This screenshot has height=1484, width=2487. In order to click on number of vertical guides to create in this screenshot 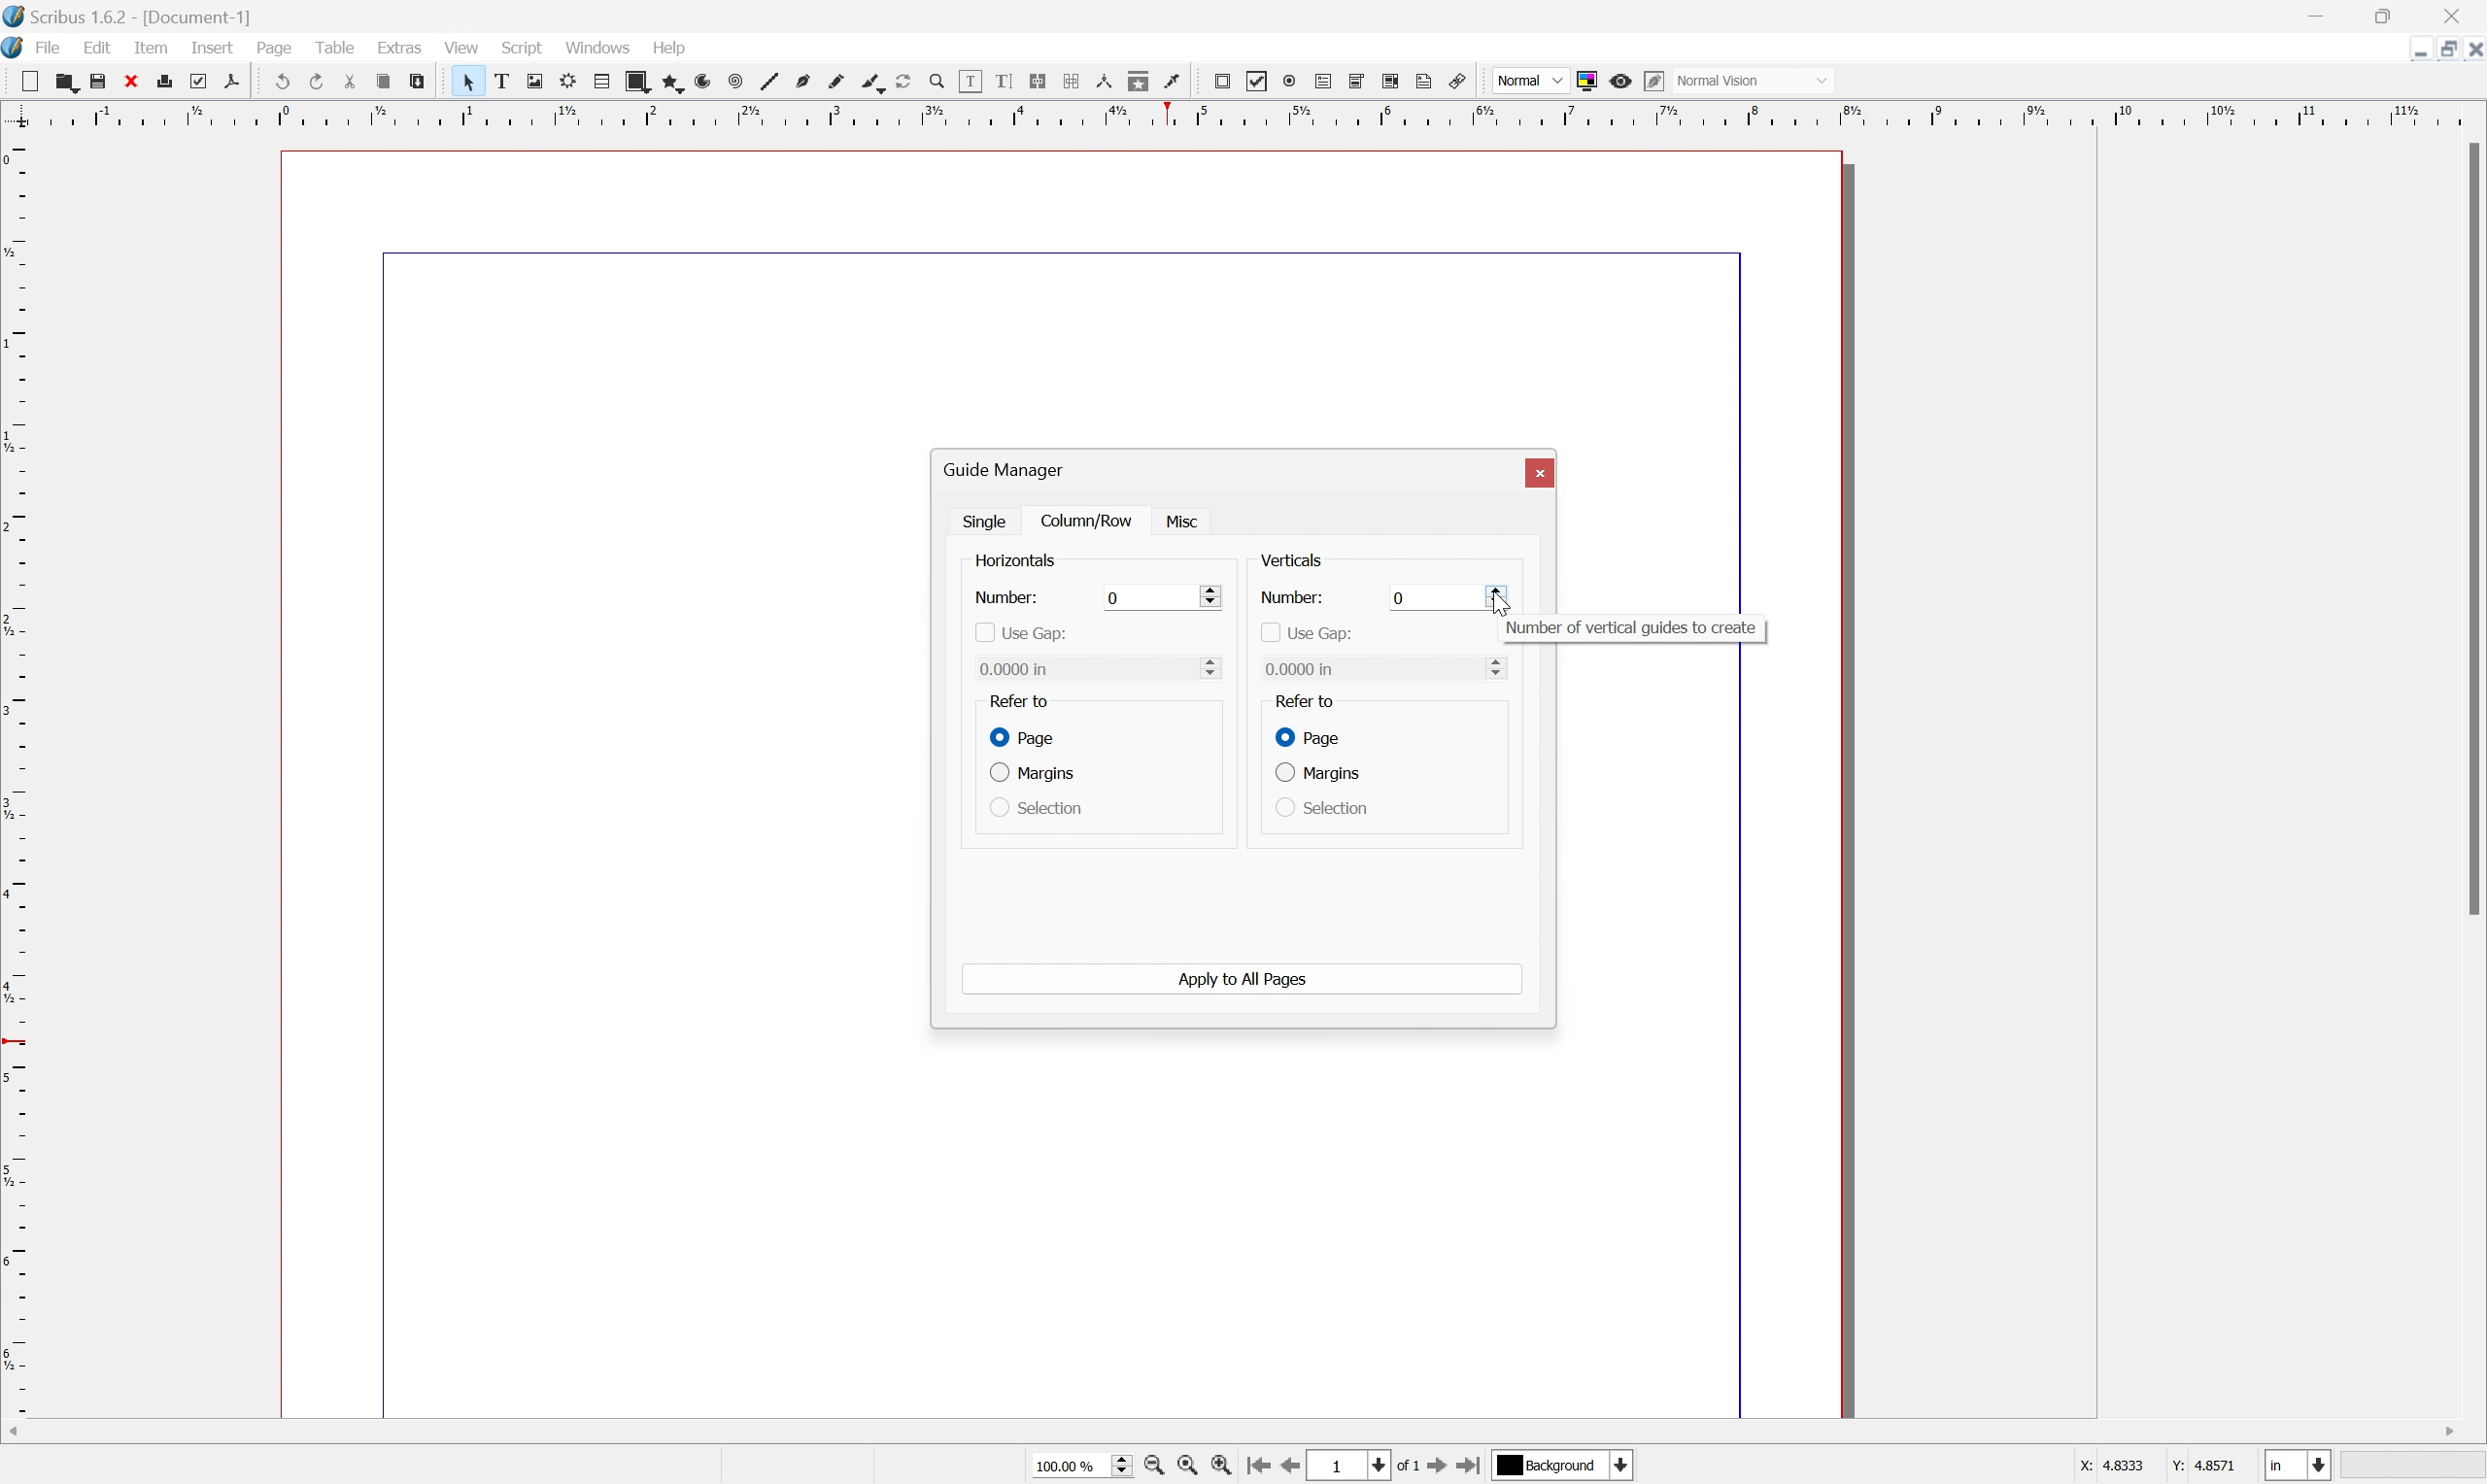, I will do `click(1636, 629)`.